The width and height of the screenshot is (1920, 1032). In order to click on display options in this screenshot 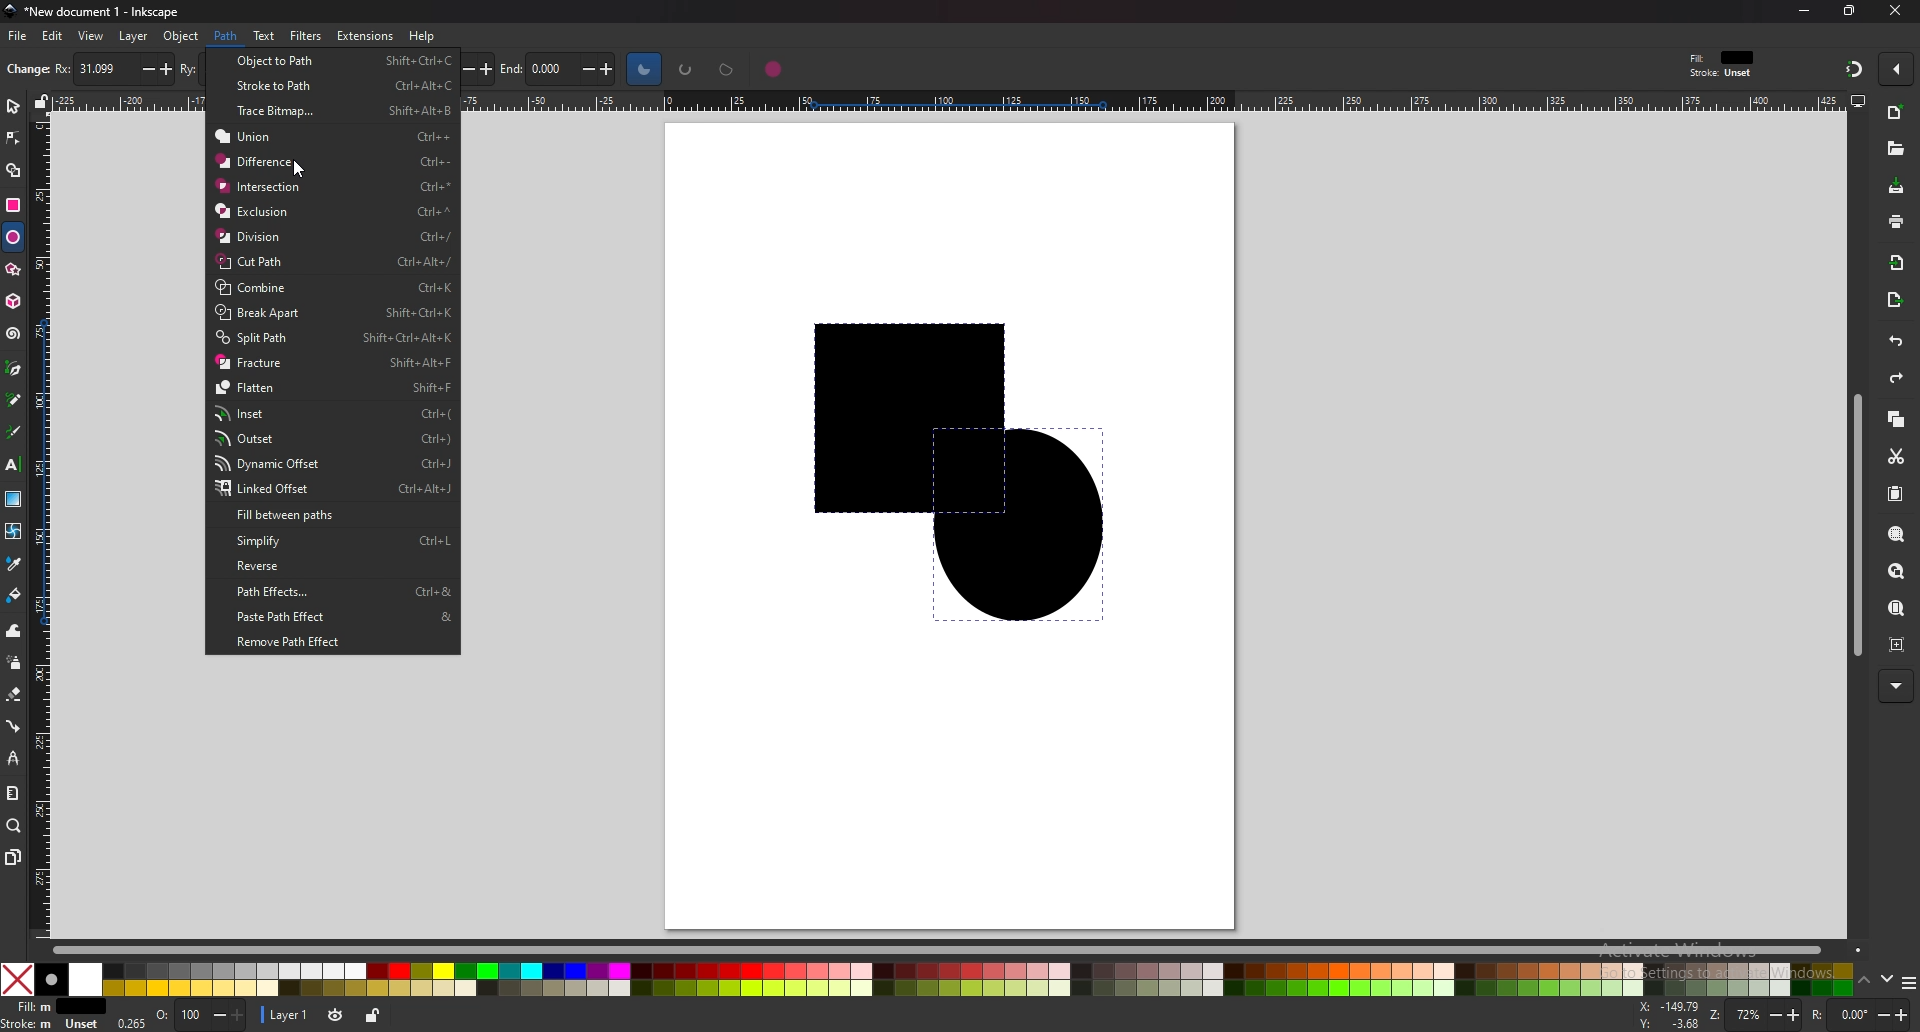, I will do `click(1857, 100)`.